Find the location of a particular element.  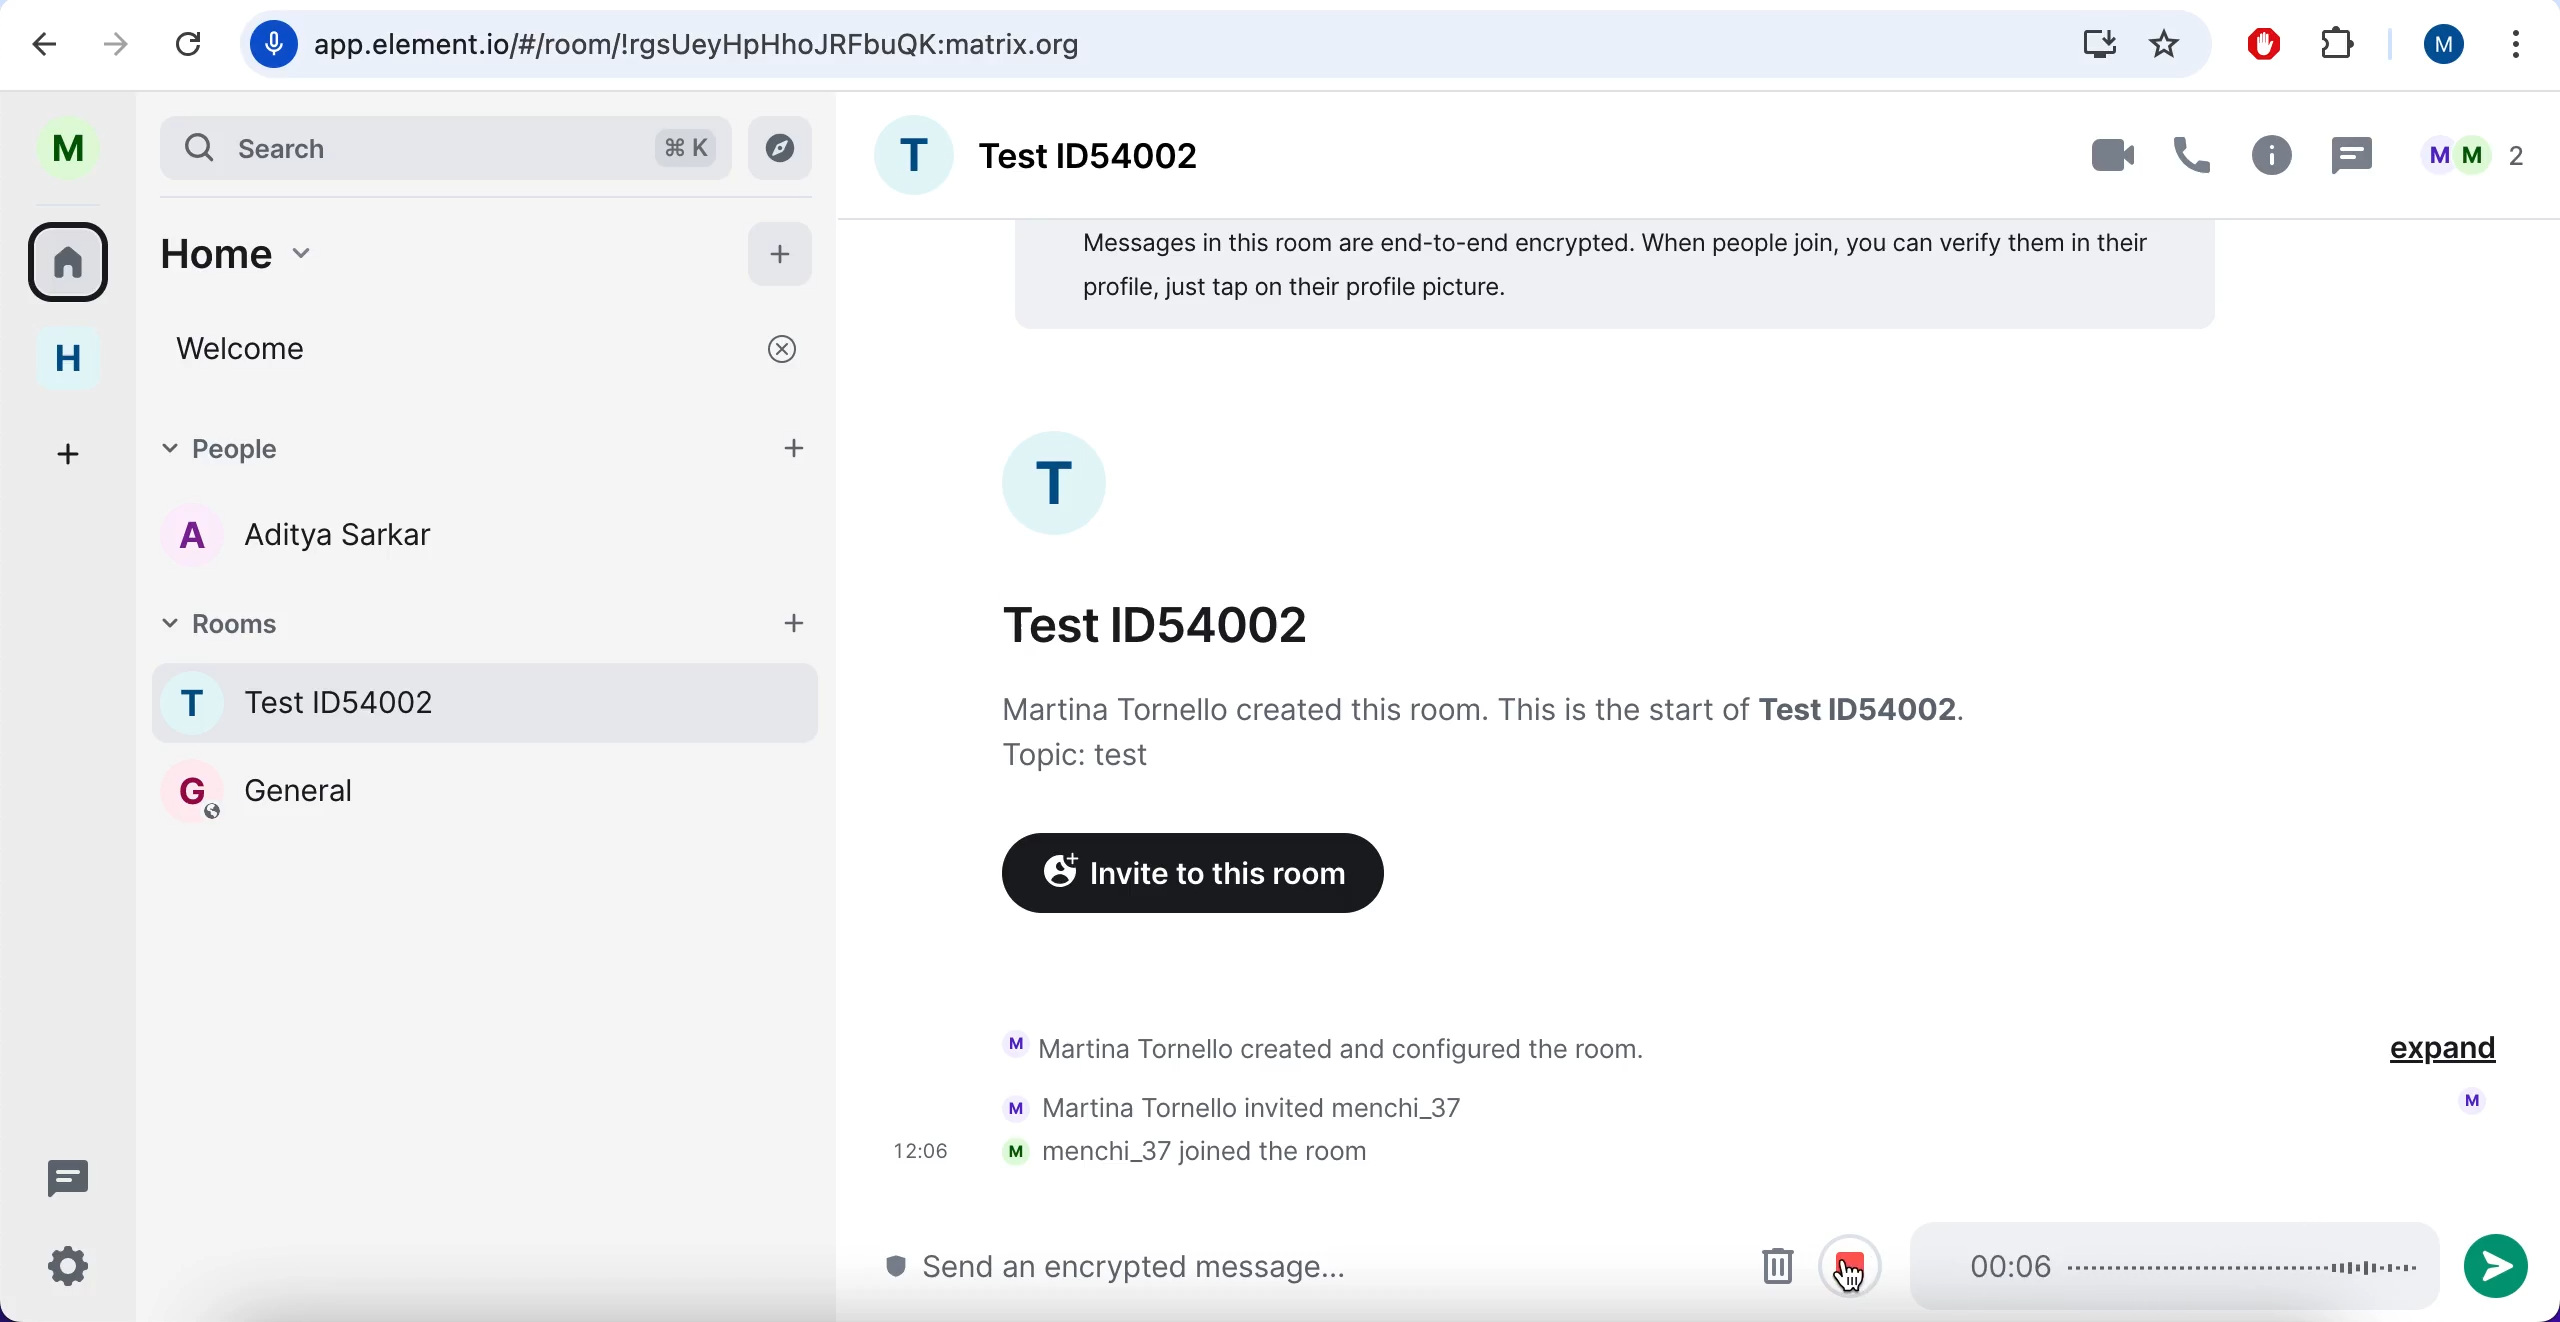

expand is located at coordinates (2442, 1053).